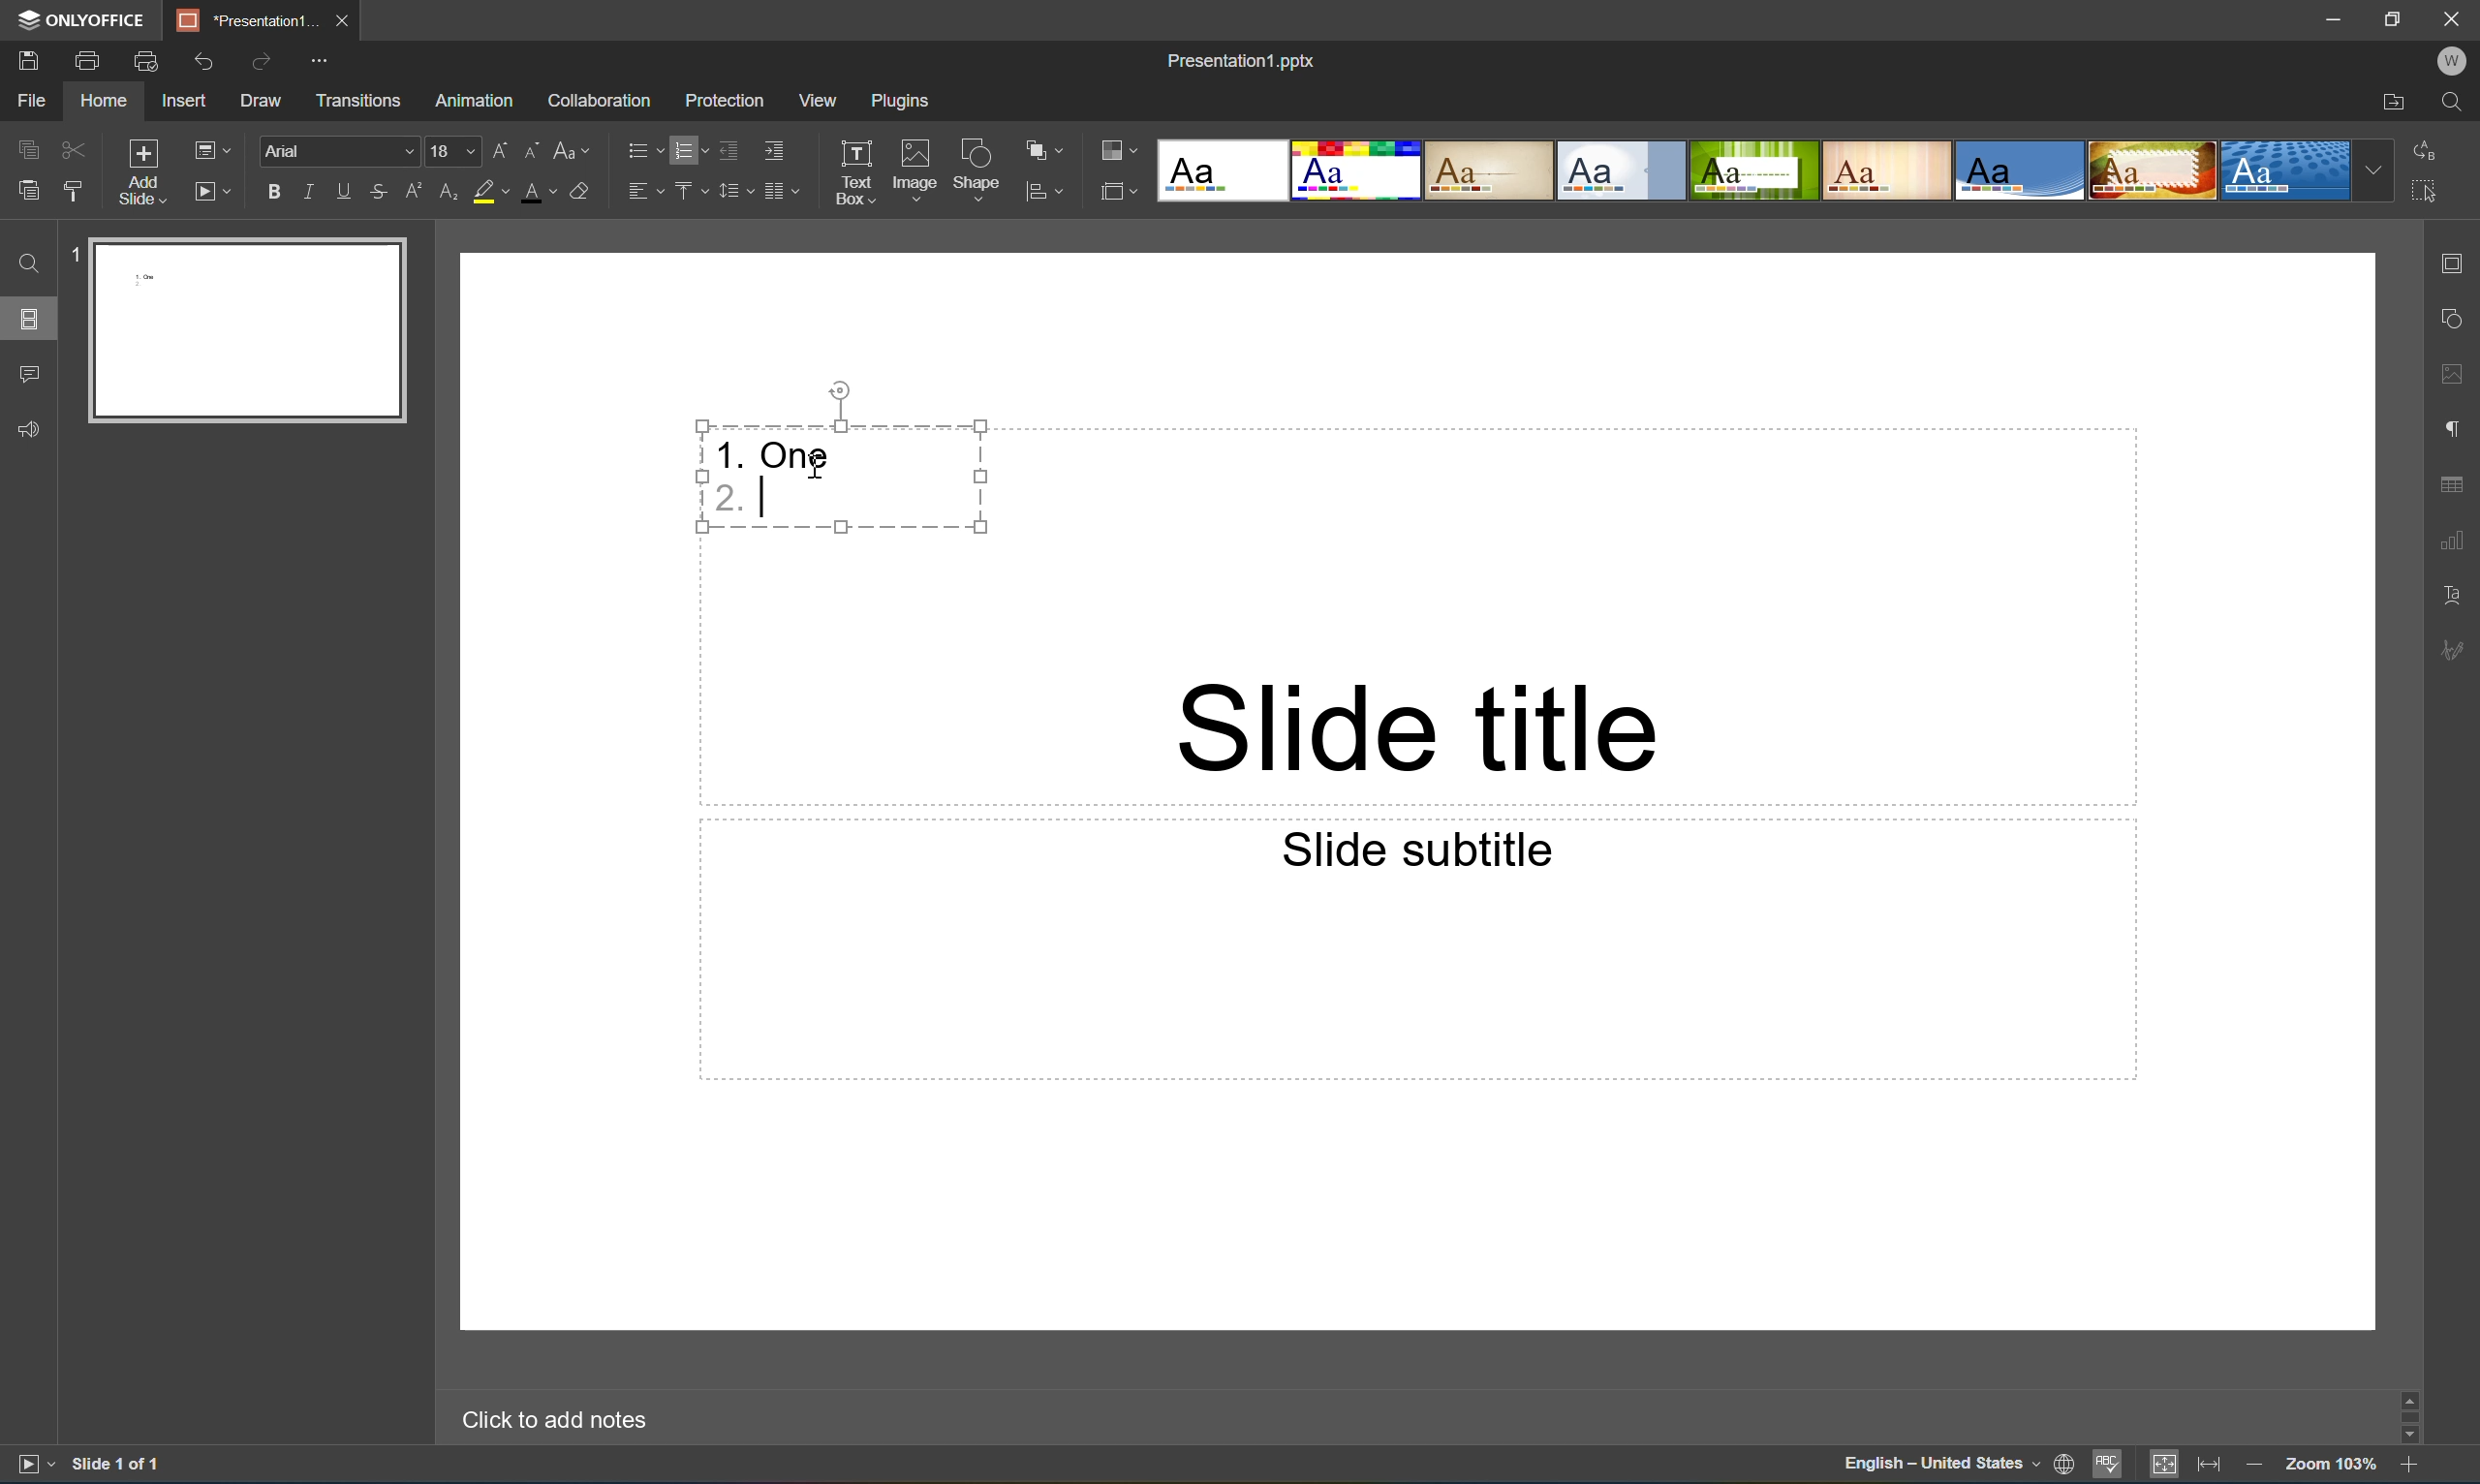 The width and height of the screenshot is (2480, 1484). I want to click on Paste, so click(256, 331).